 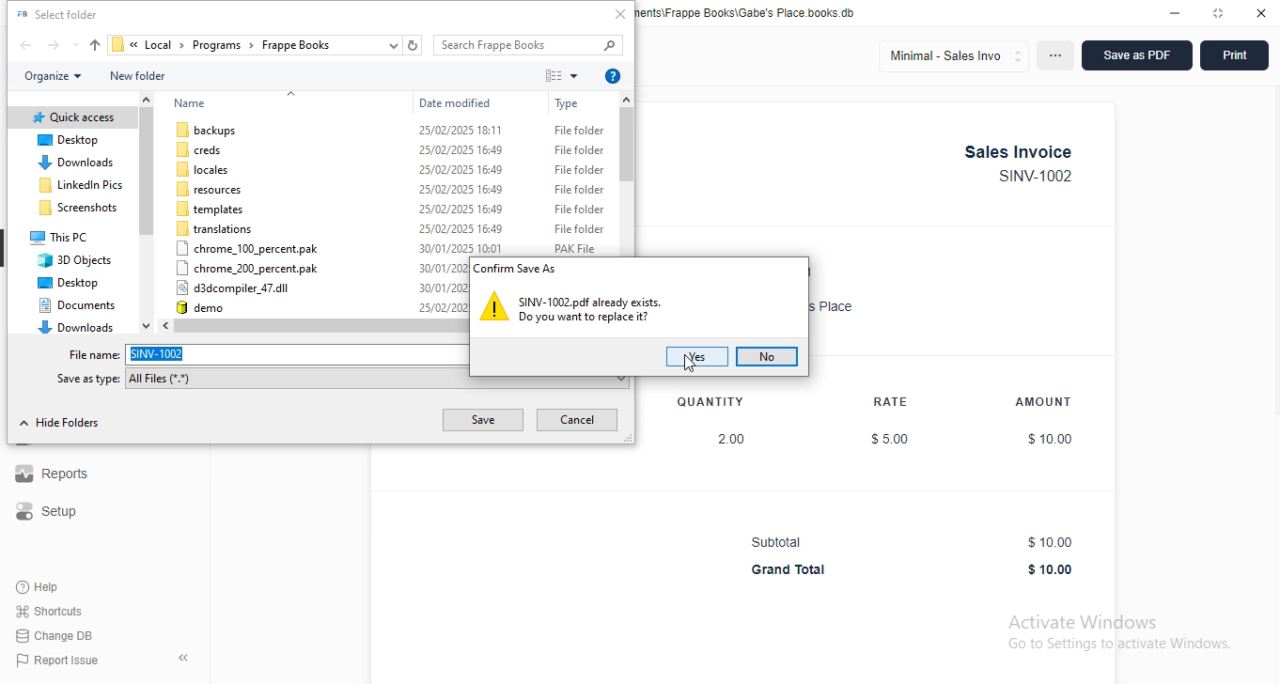 What do you see at coordinates (208, 129) in the screenshot?
I see `backups` at bounding box center [208, 129].